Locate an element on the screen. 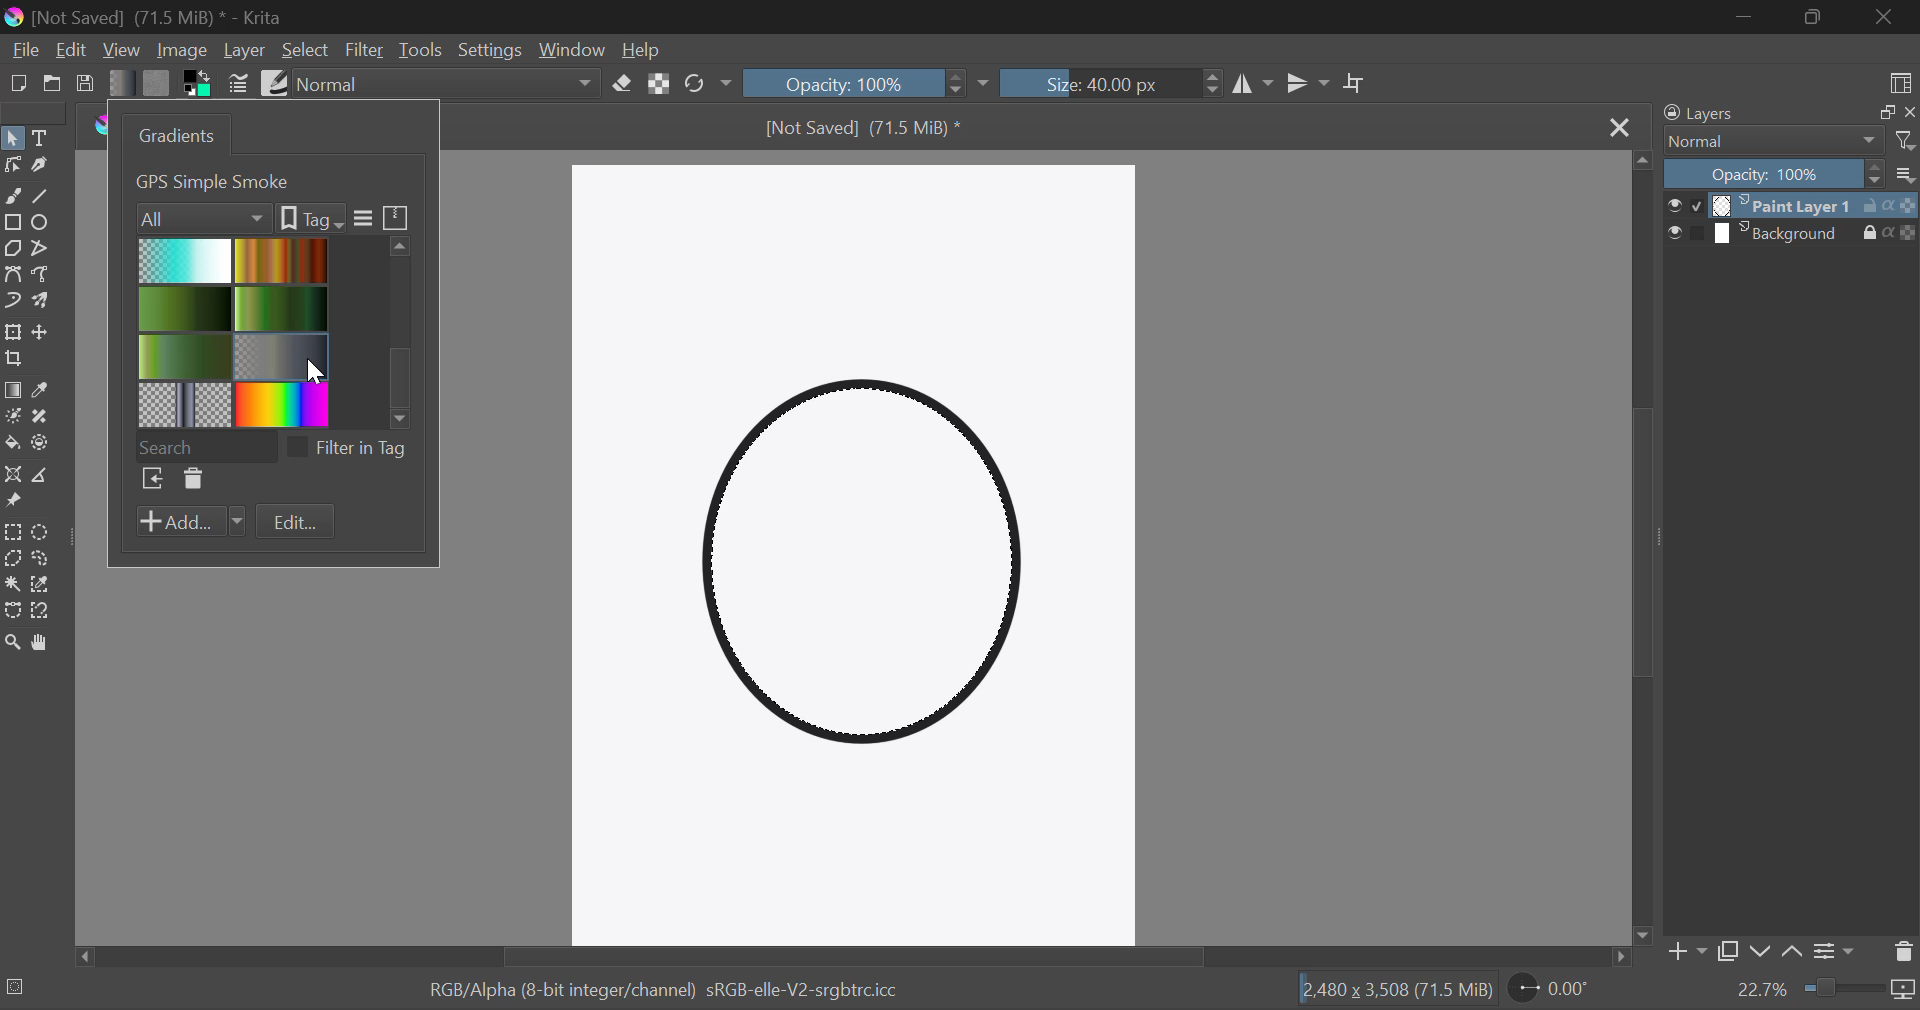 This screenshot has height=1010, width=1920. Fill is located at coordinates (13, 445).